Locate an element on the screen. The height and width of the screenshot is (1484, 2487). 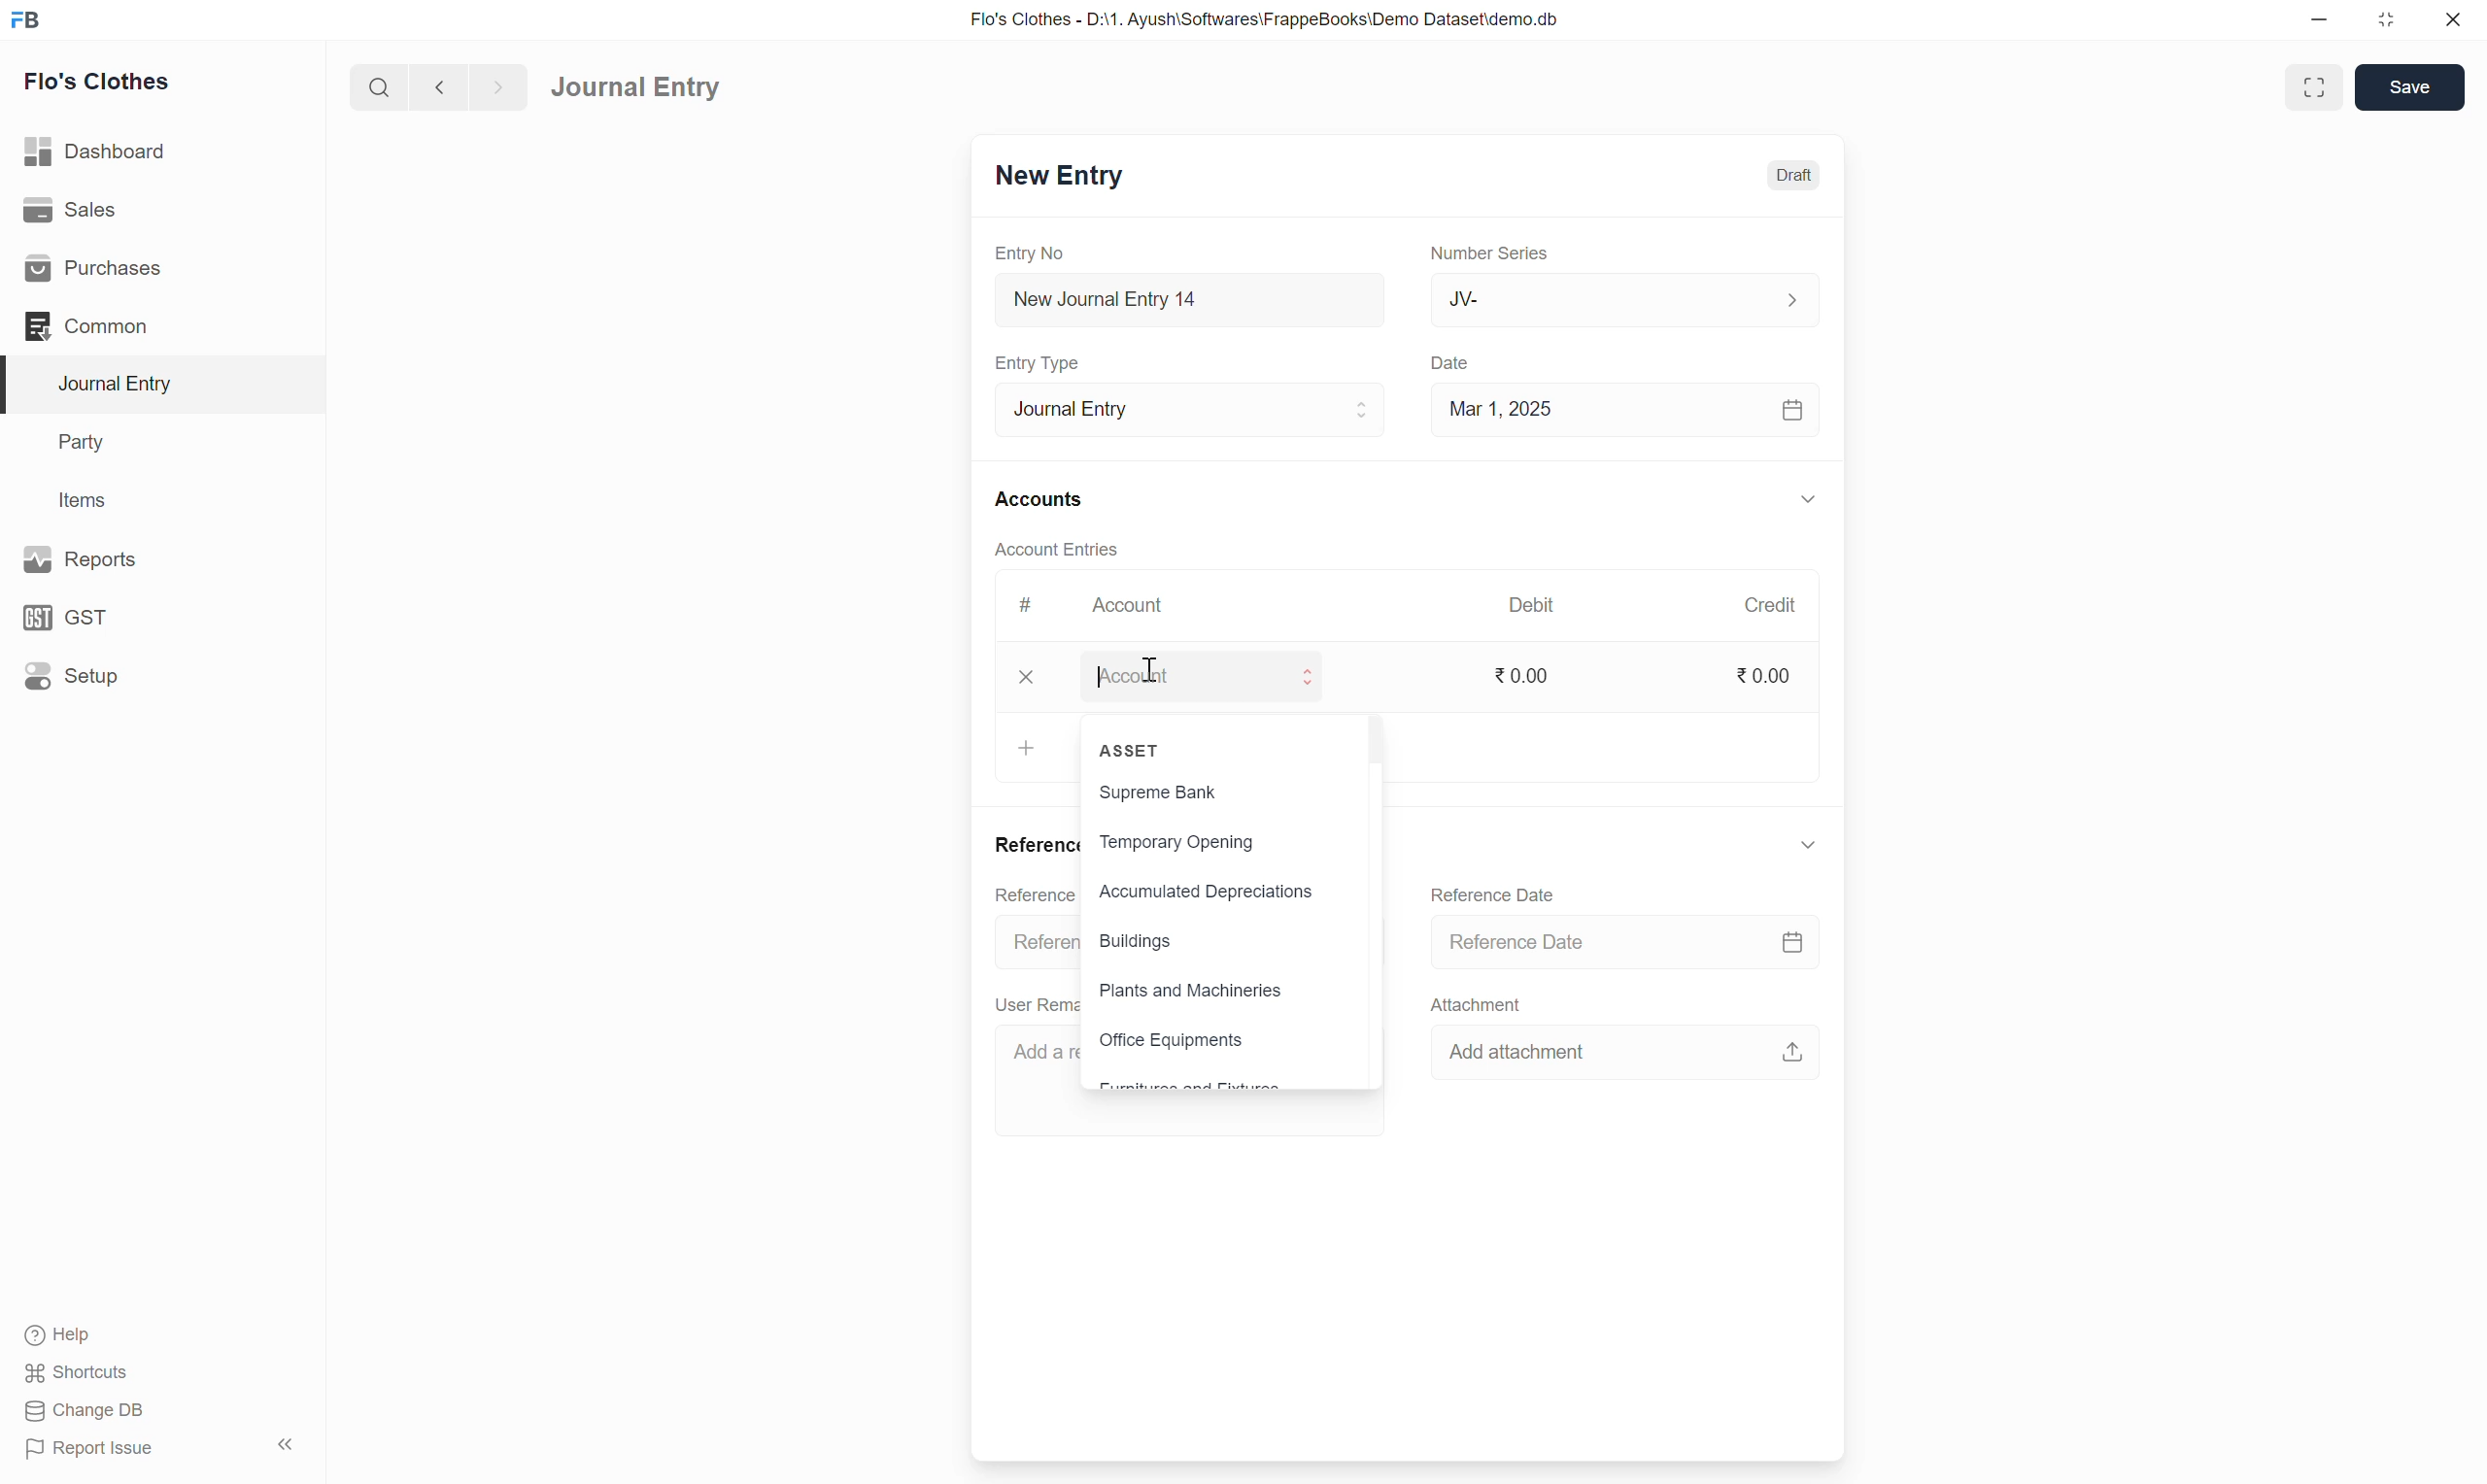
Entry No is located at coordinates (1034, 253).